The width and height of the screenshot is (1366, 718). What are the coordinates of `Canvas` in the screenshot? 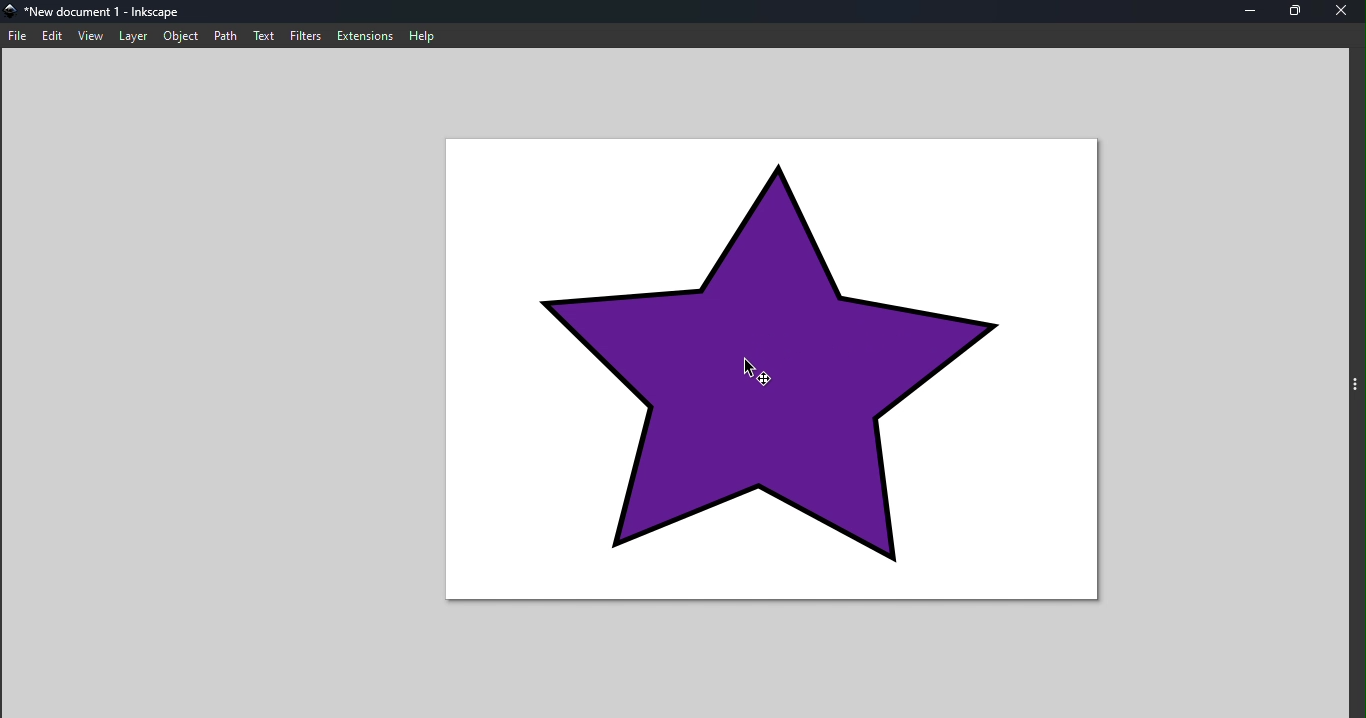 It's located at (773, 375).